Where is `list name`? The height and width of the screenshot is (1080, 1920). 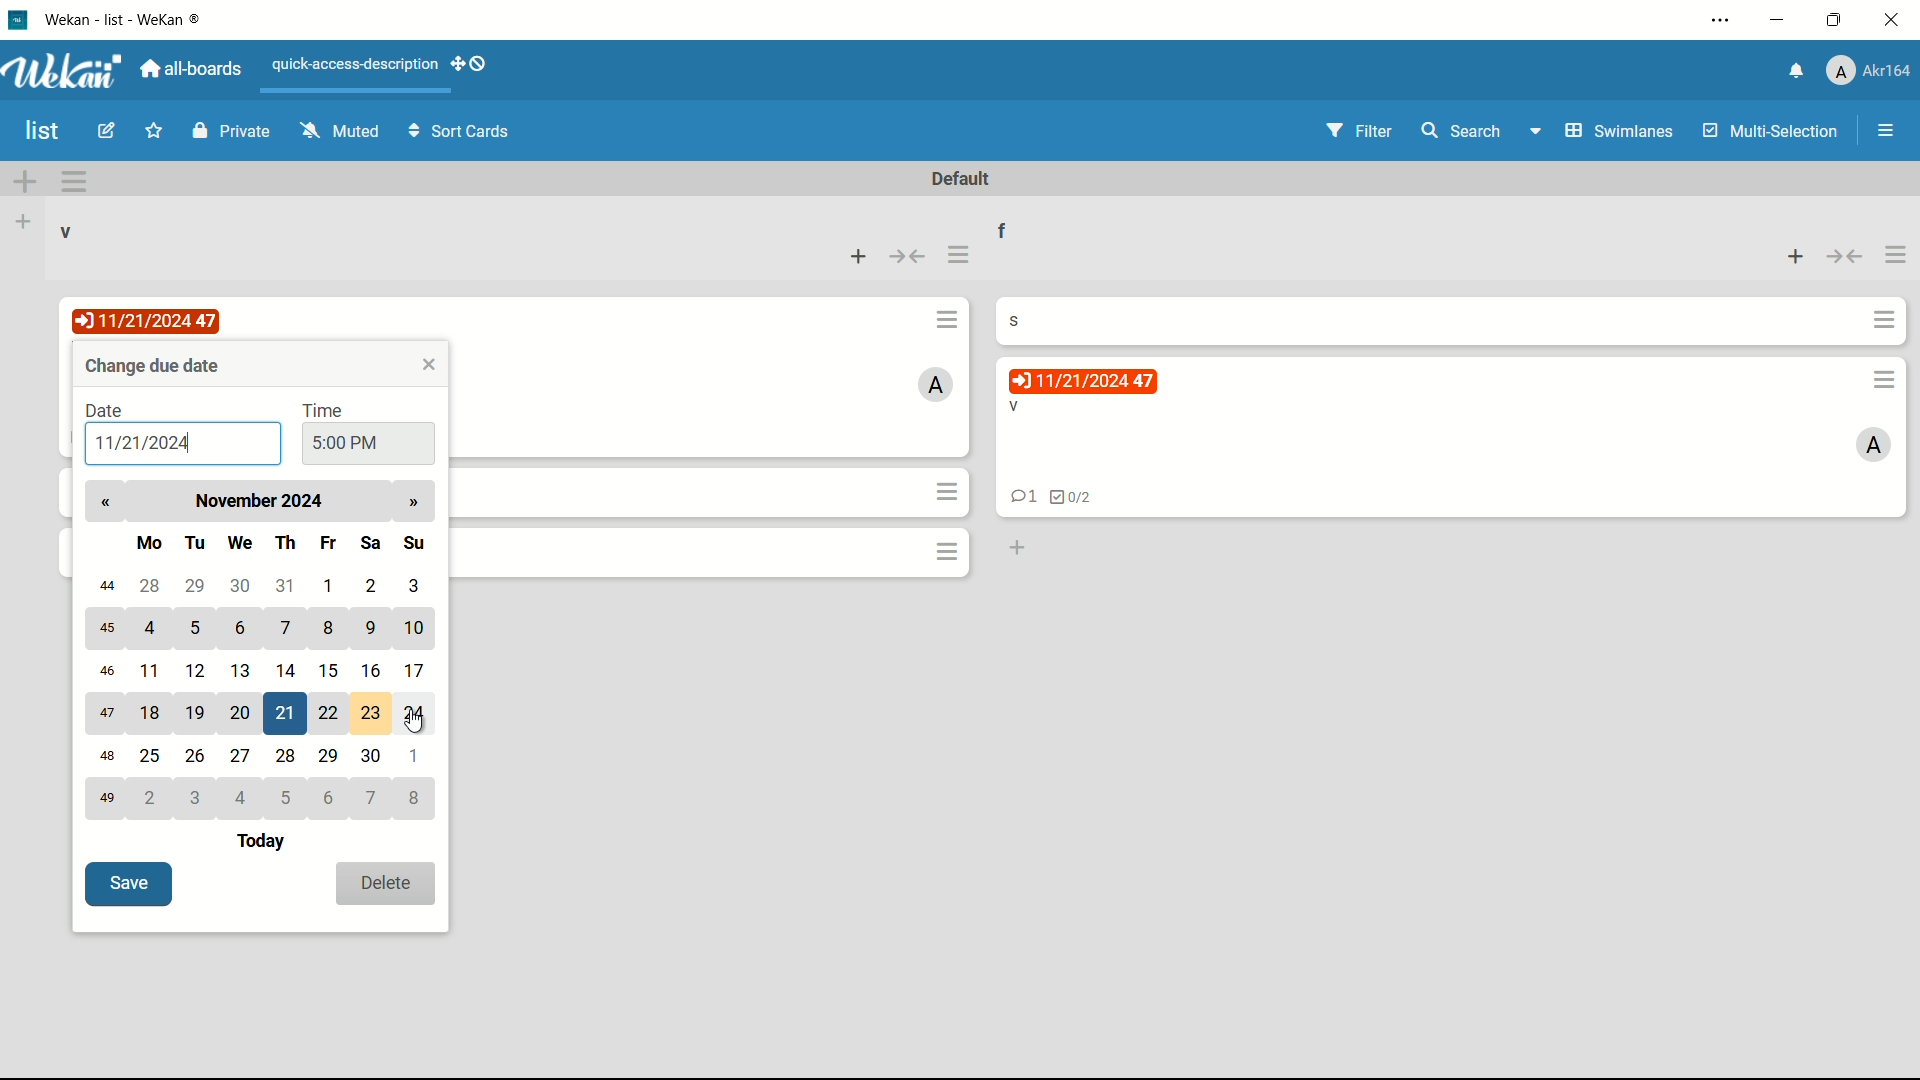 list name is located at coordinates (67, 233).